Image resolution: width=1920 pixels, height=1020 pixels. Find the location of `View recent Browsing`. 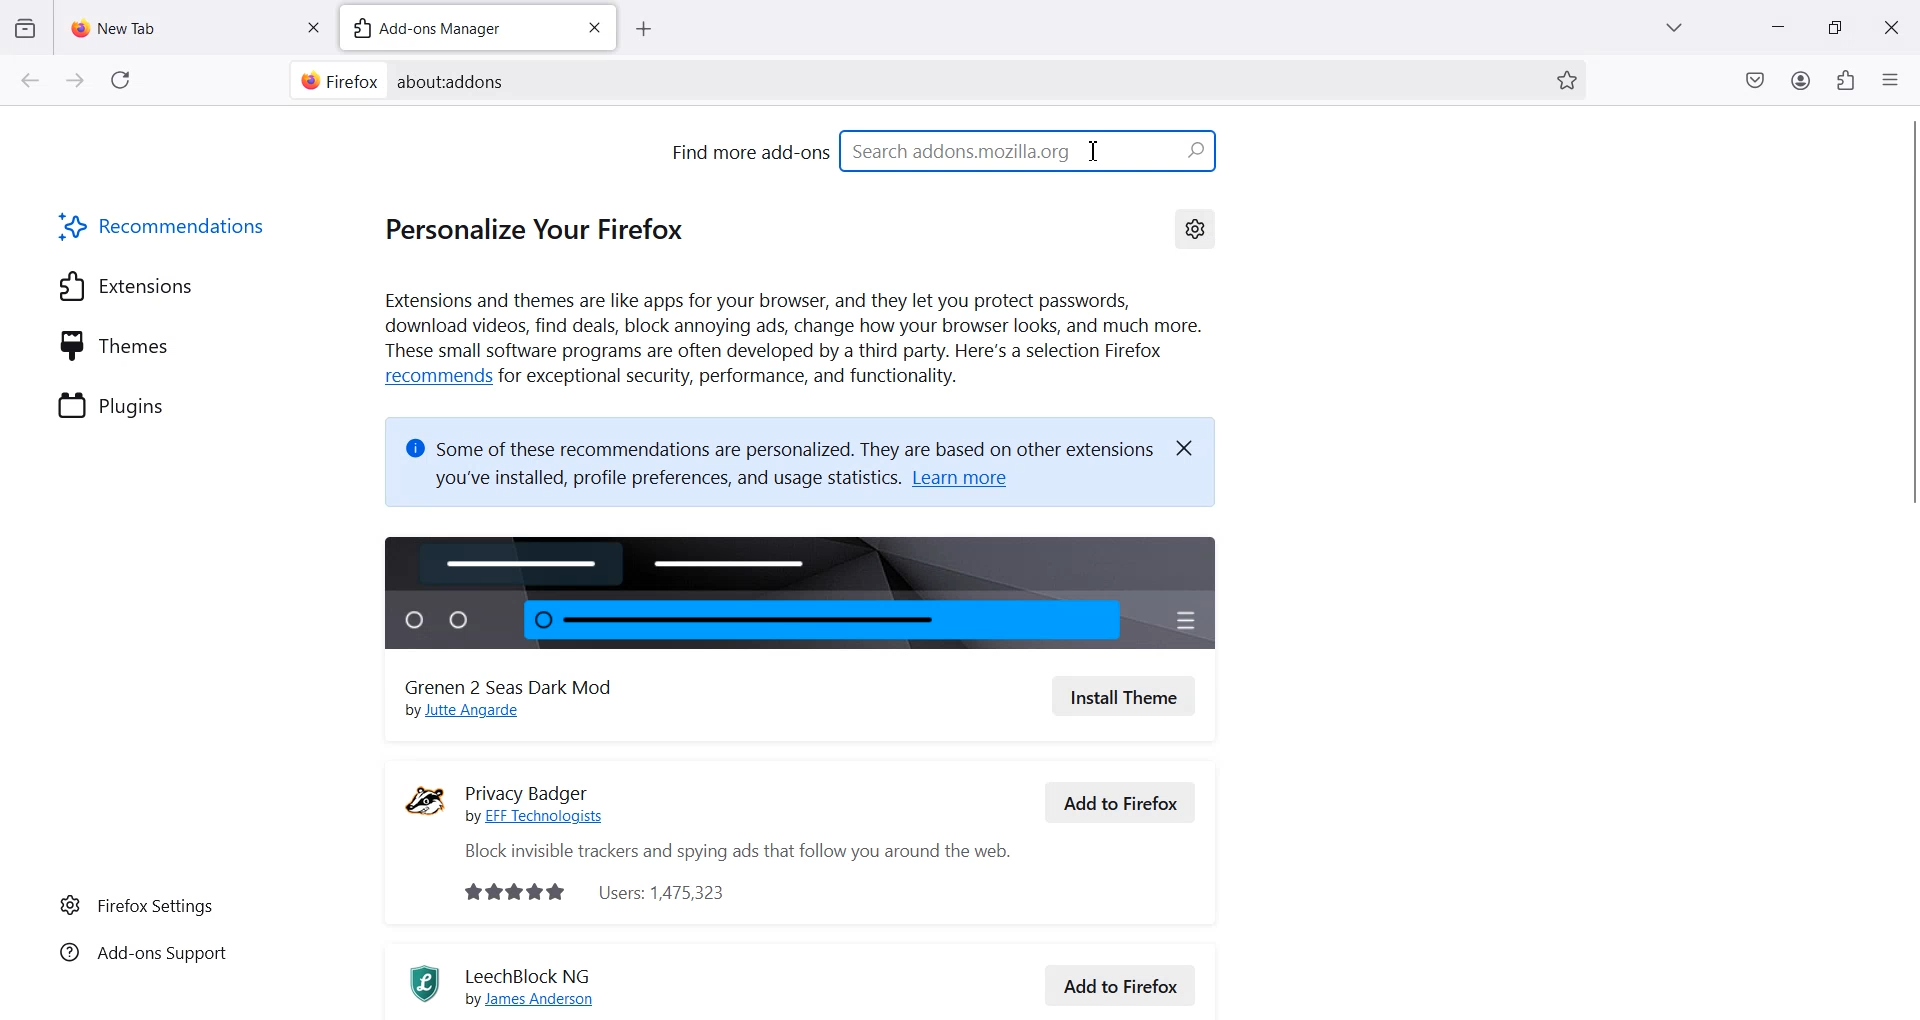

View recent Browsing is located at coordinates (26, 29).